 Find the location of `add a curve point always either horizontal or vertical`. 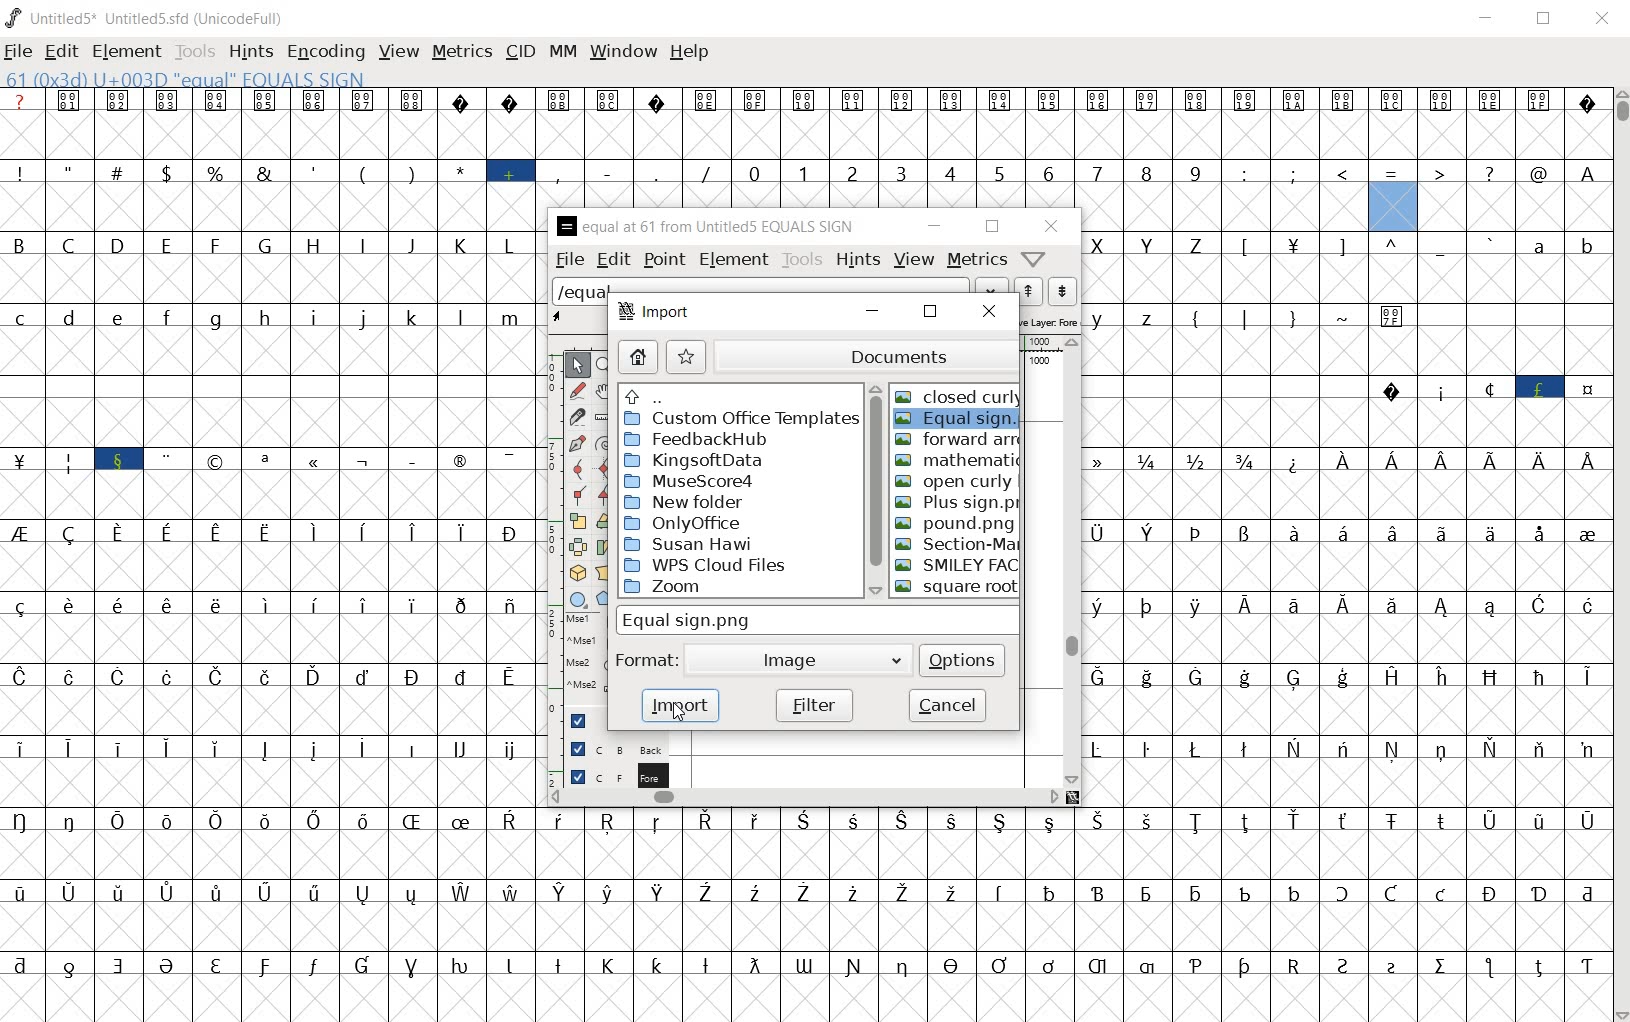

add a curve point always either horizontal or vertical is located at coordinates (605, 467).